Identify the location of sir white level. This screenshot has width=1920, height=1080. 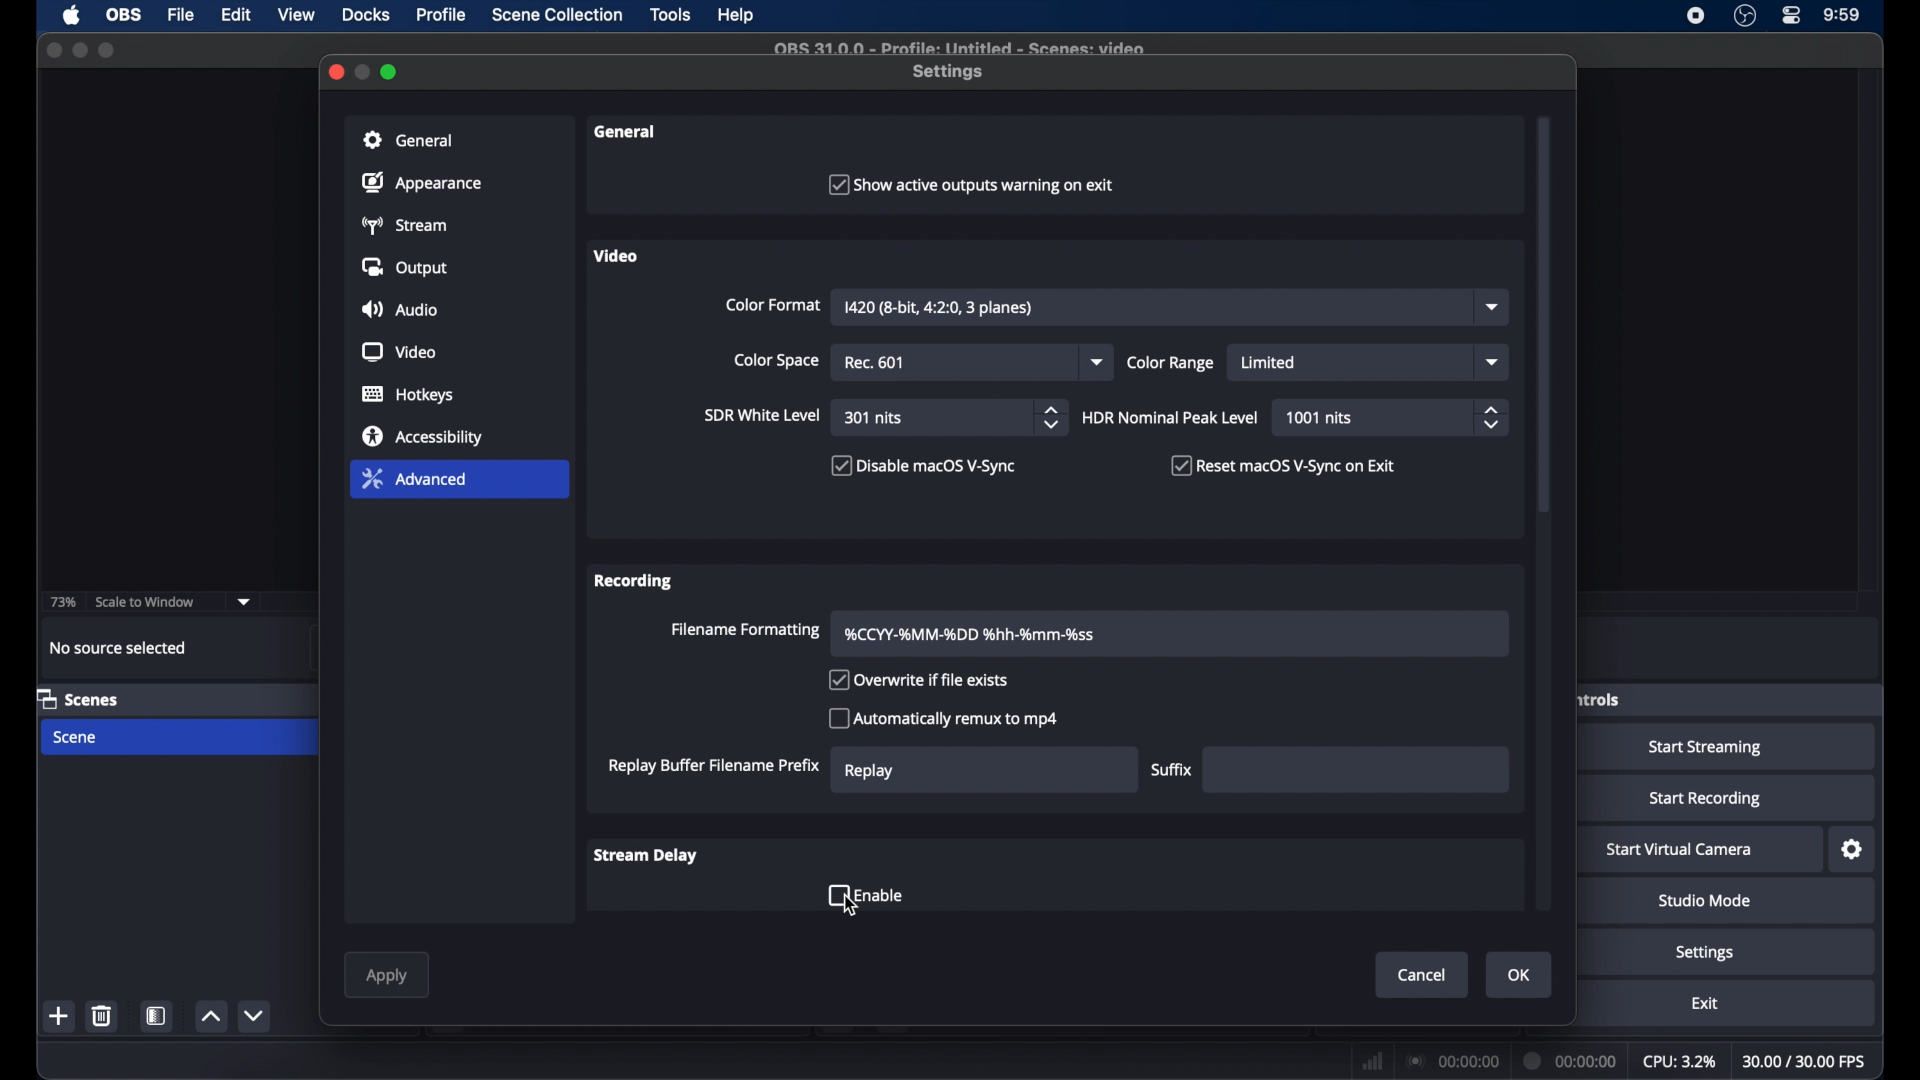
(763, 416).